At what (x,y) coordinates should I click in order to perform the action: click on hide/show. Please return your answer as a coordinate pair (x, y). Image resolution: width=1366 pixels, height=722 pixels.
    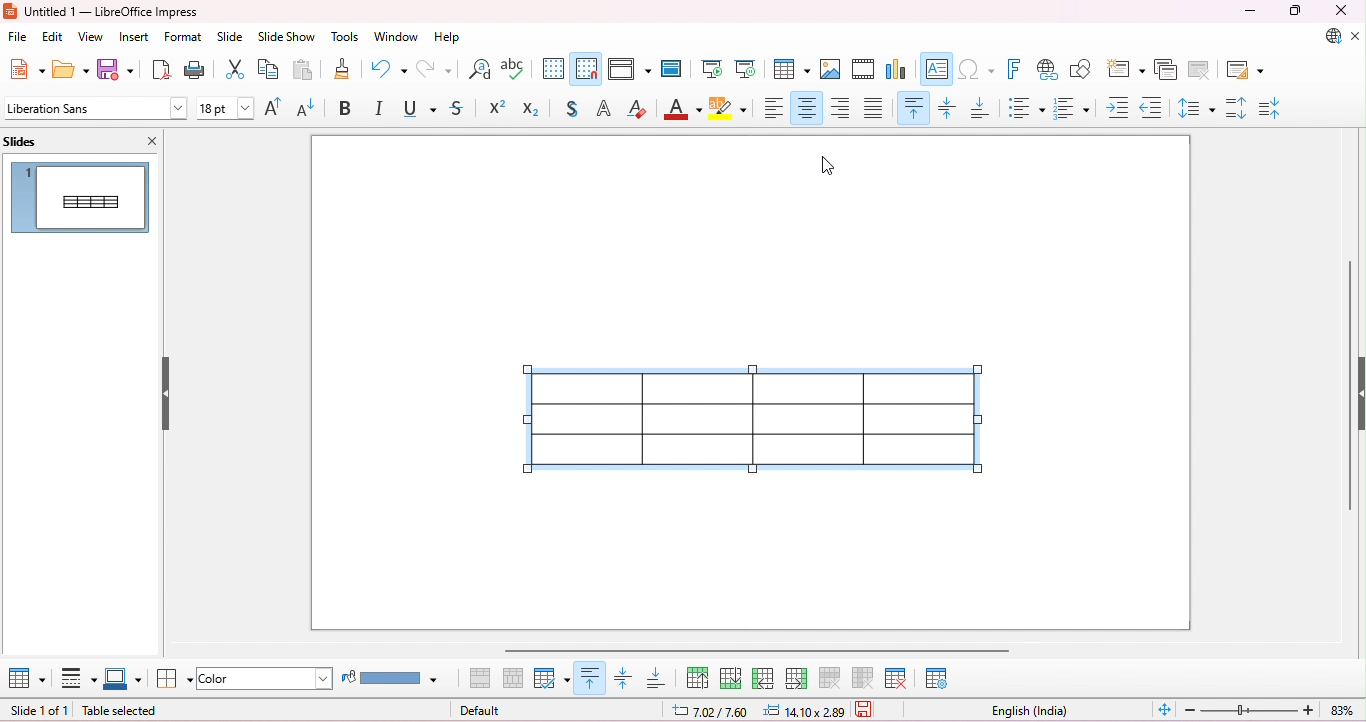
    Looking at the image, I should click on (1357, 390).